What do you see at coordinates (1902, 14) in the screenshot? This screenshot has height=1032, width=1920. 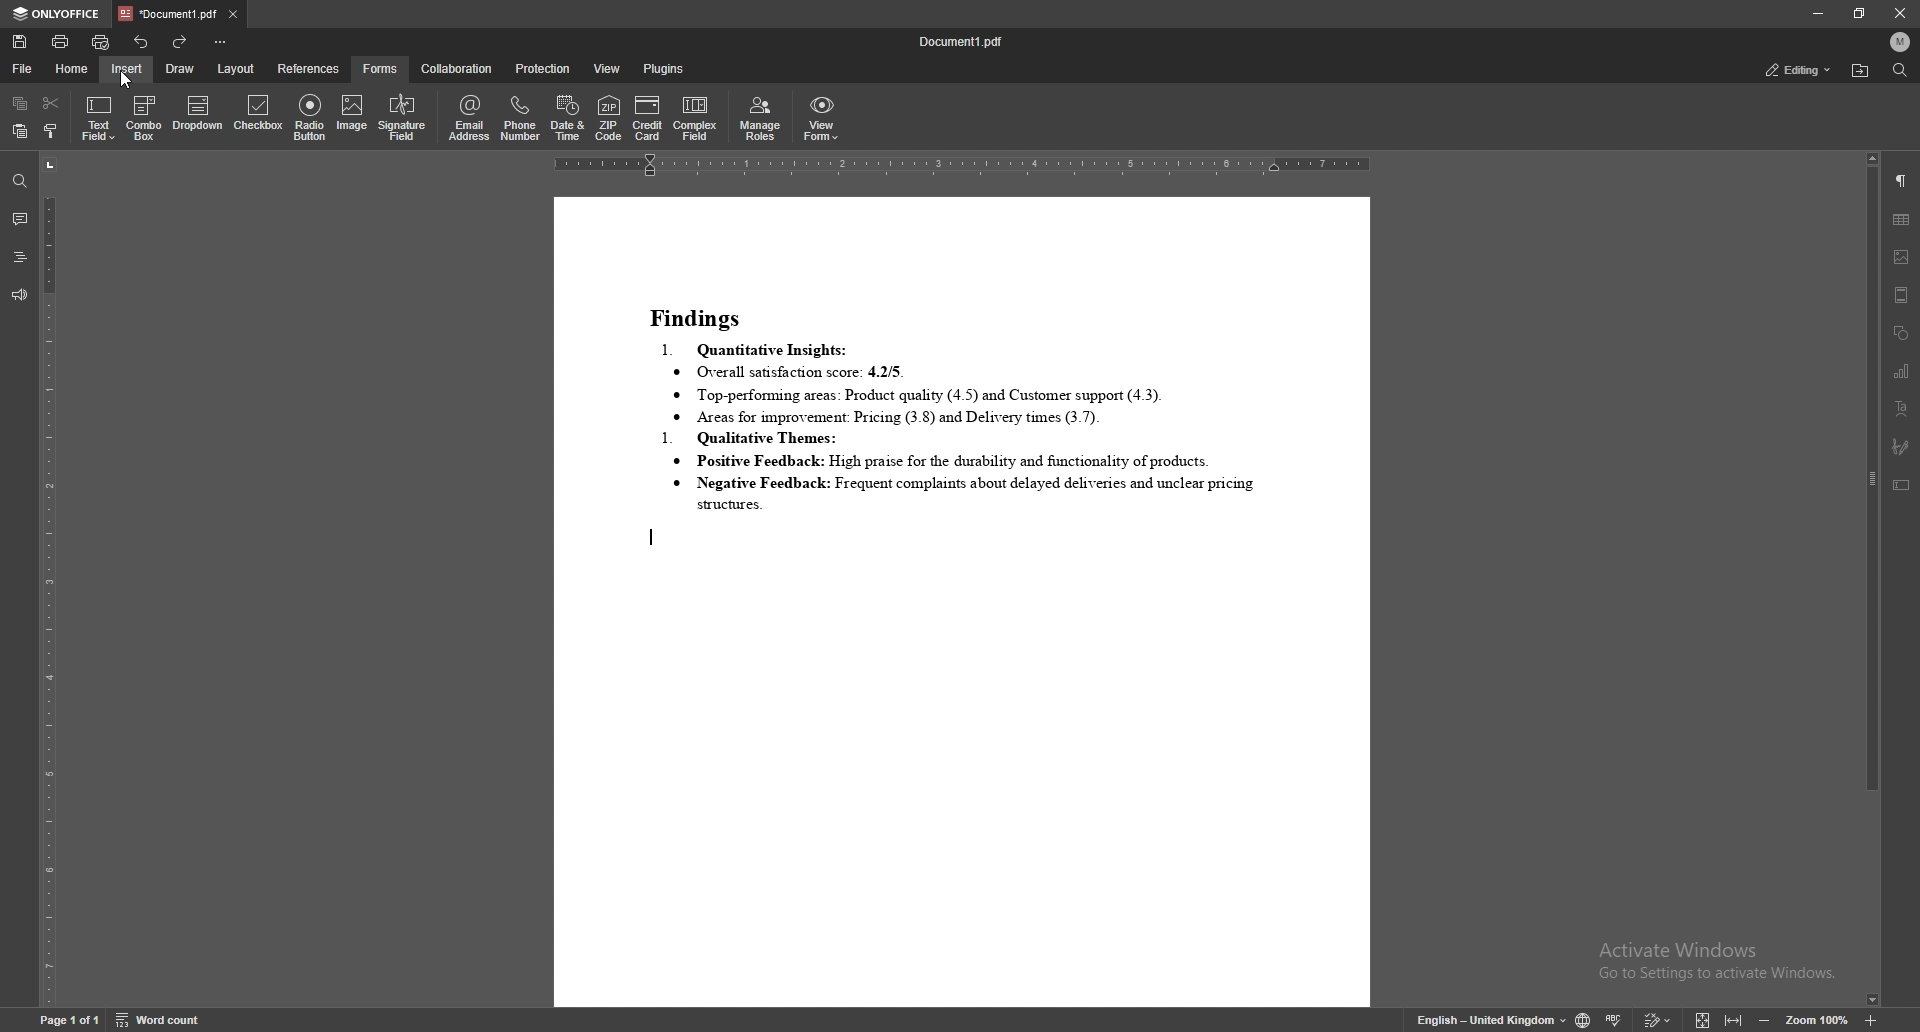 I see `close` at bounding box center [1902, 14].